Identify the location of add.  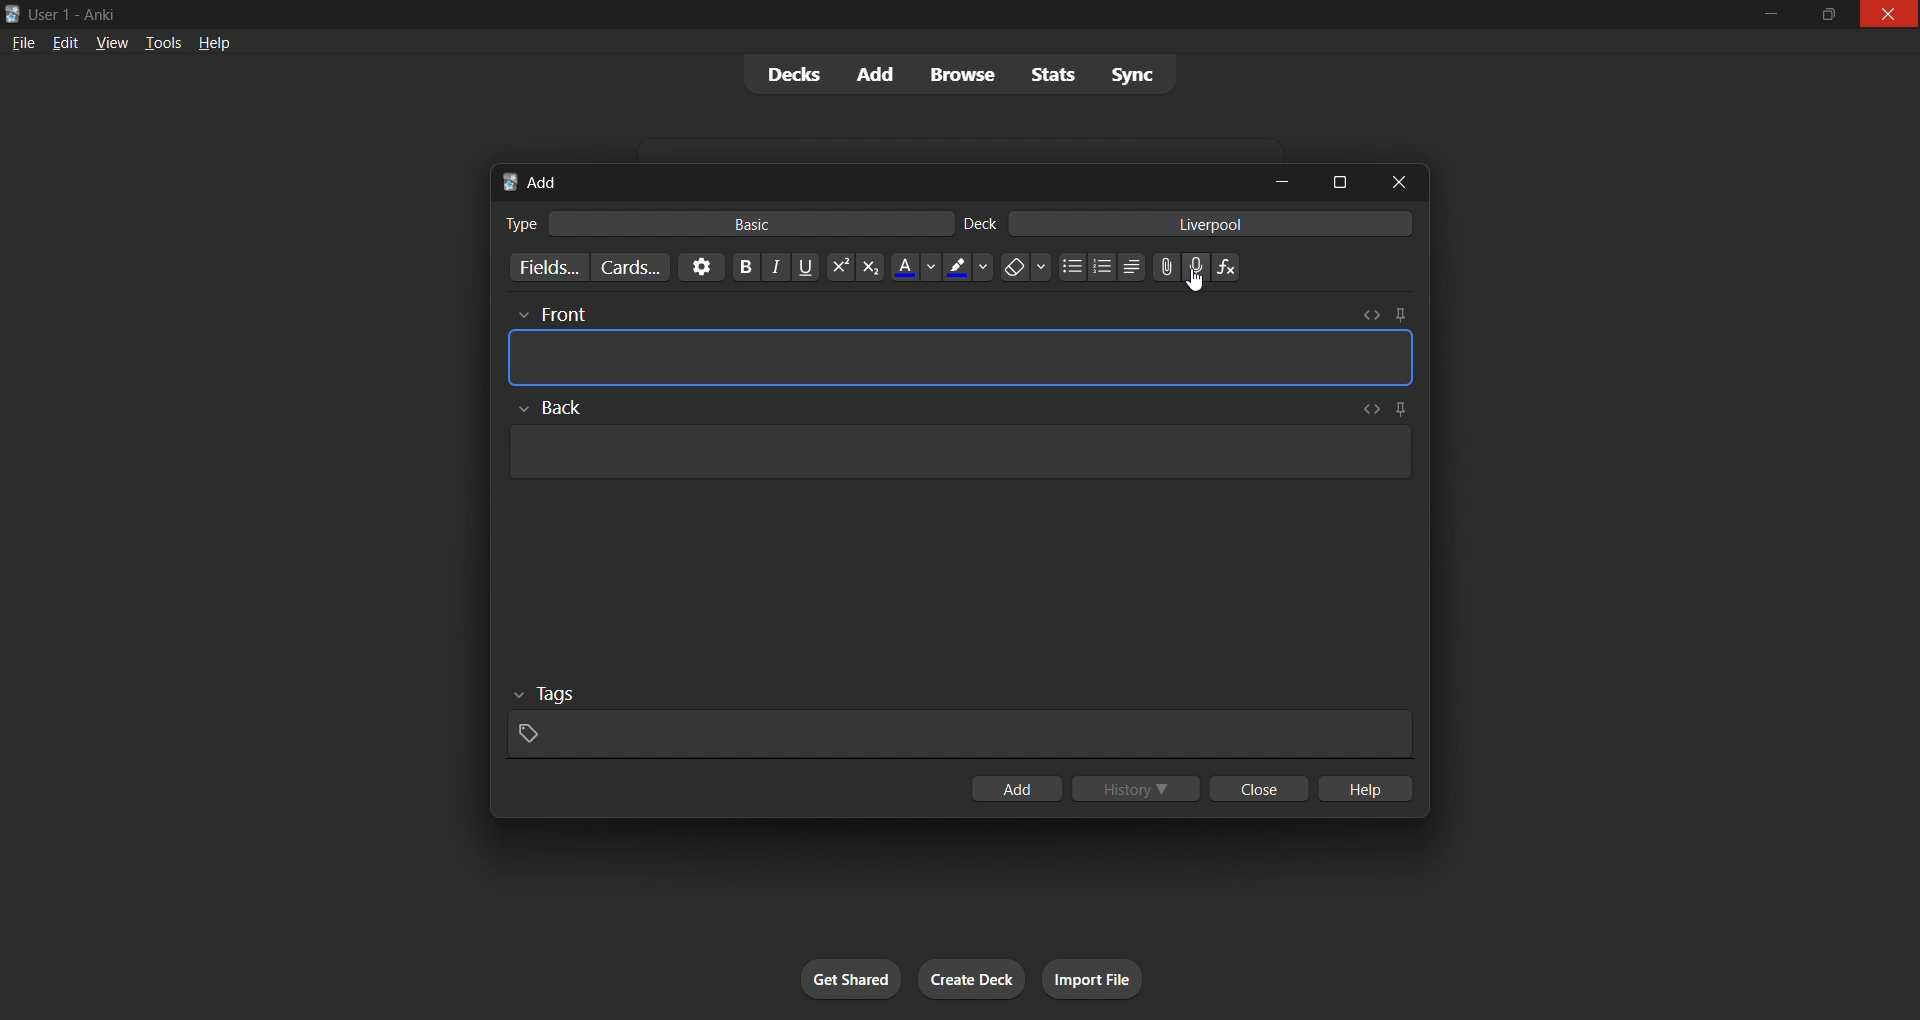
(1015, 786).